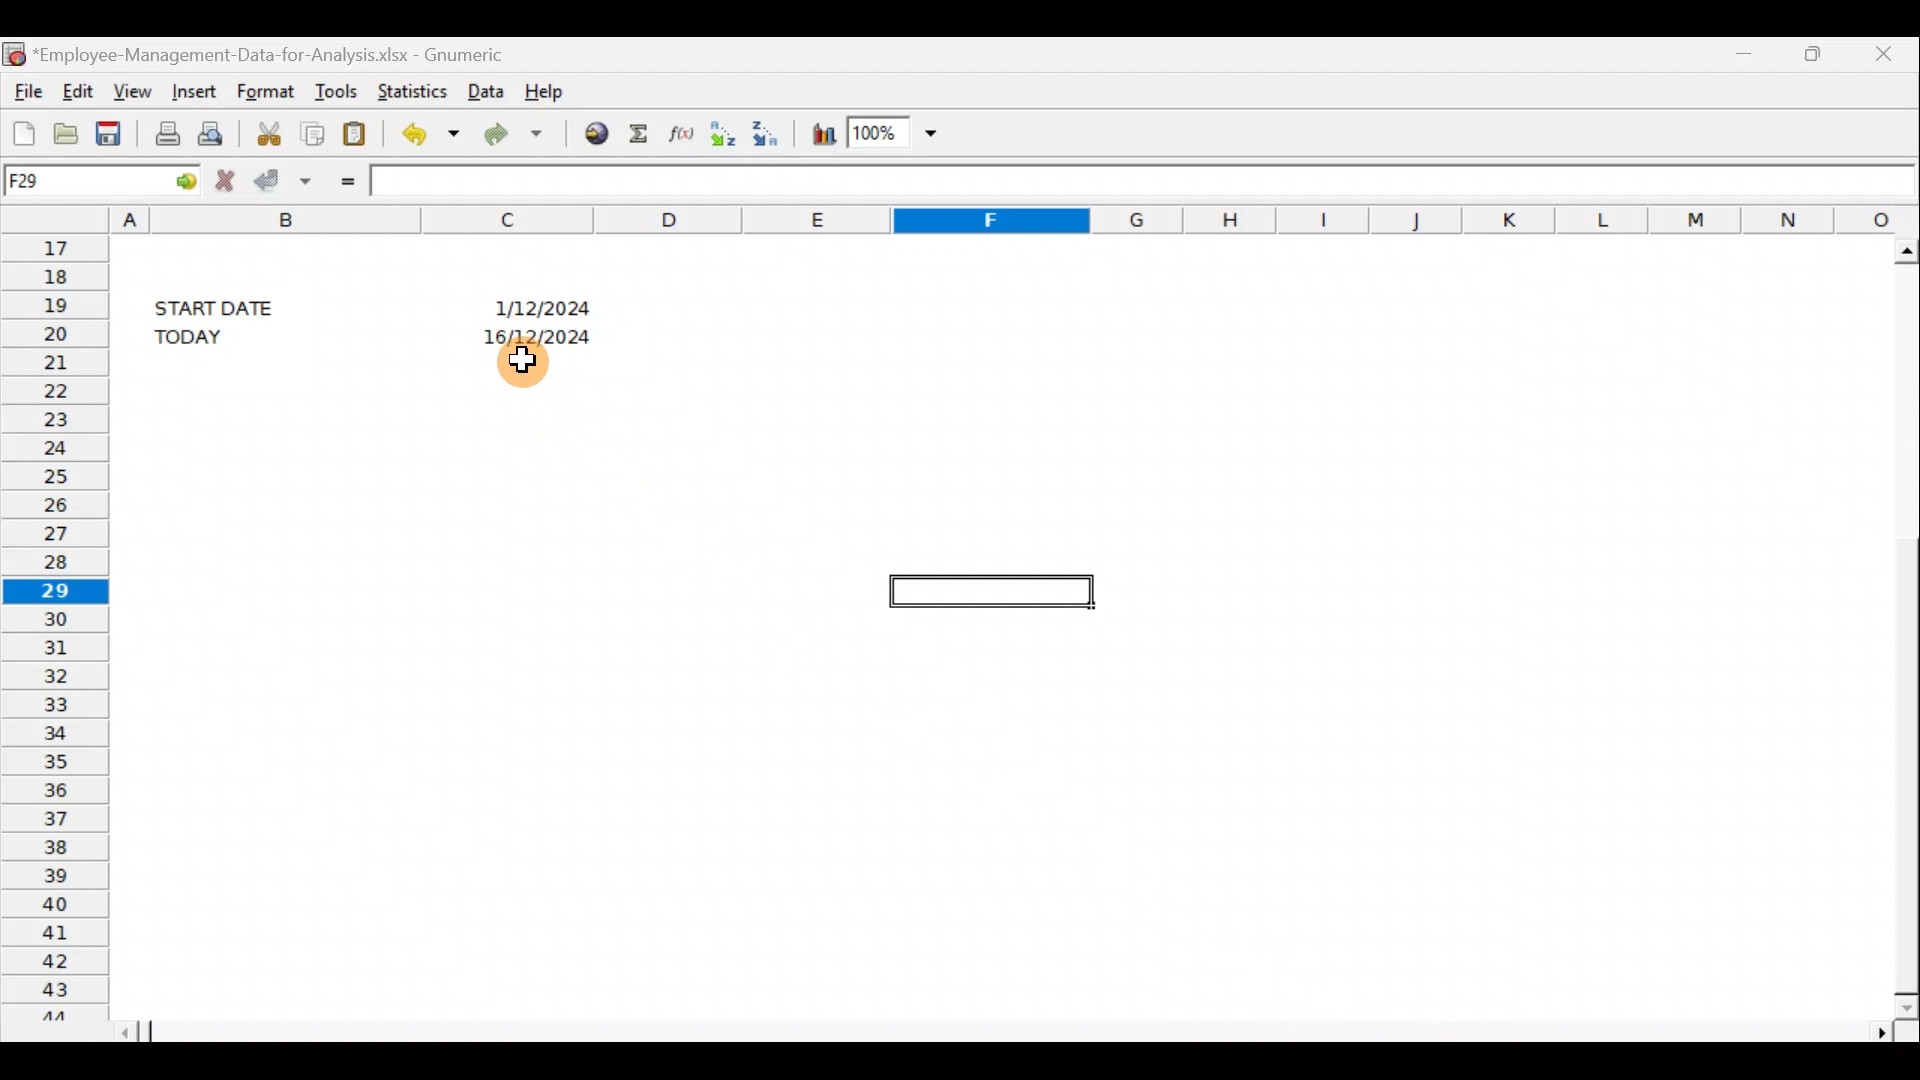 The image size is (1920, 1080). Describe the element at coordinates (286, 180) in the screenshot. I see `Accept change` at that location.